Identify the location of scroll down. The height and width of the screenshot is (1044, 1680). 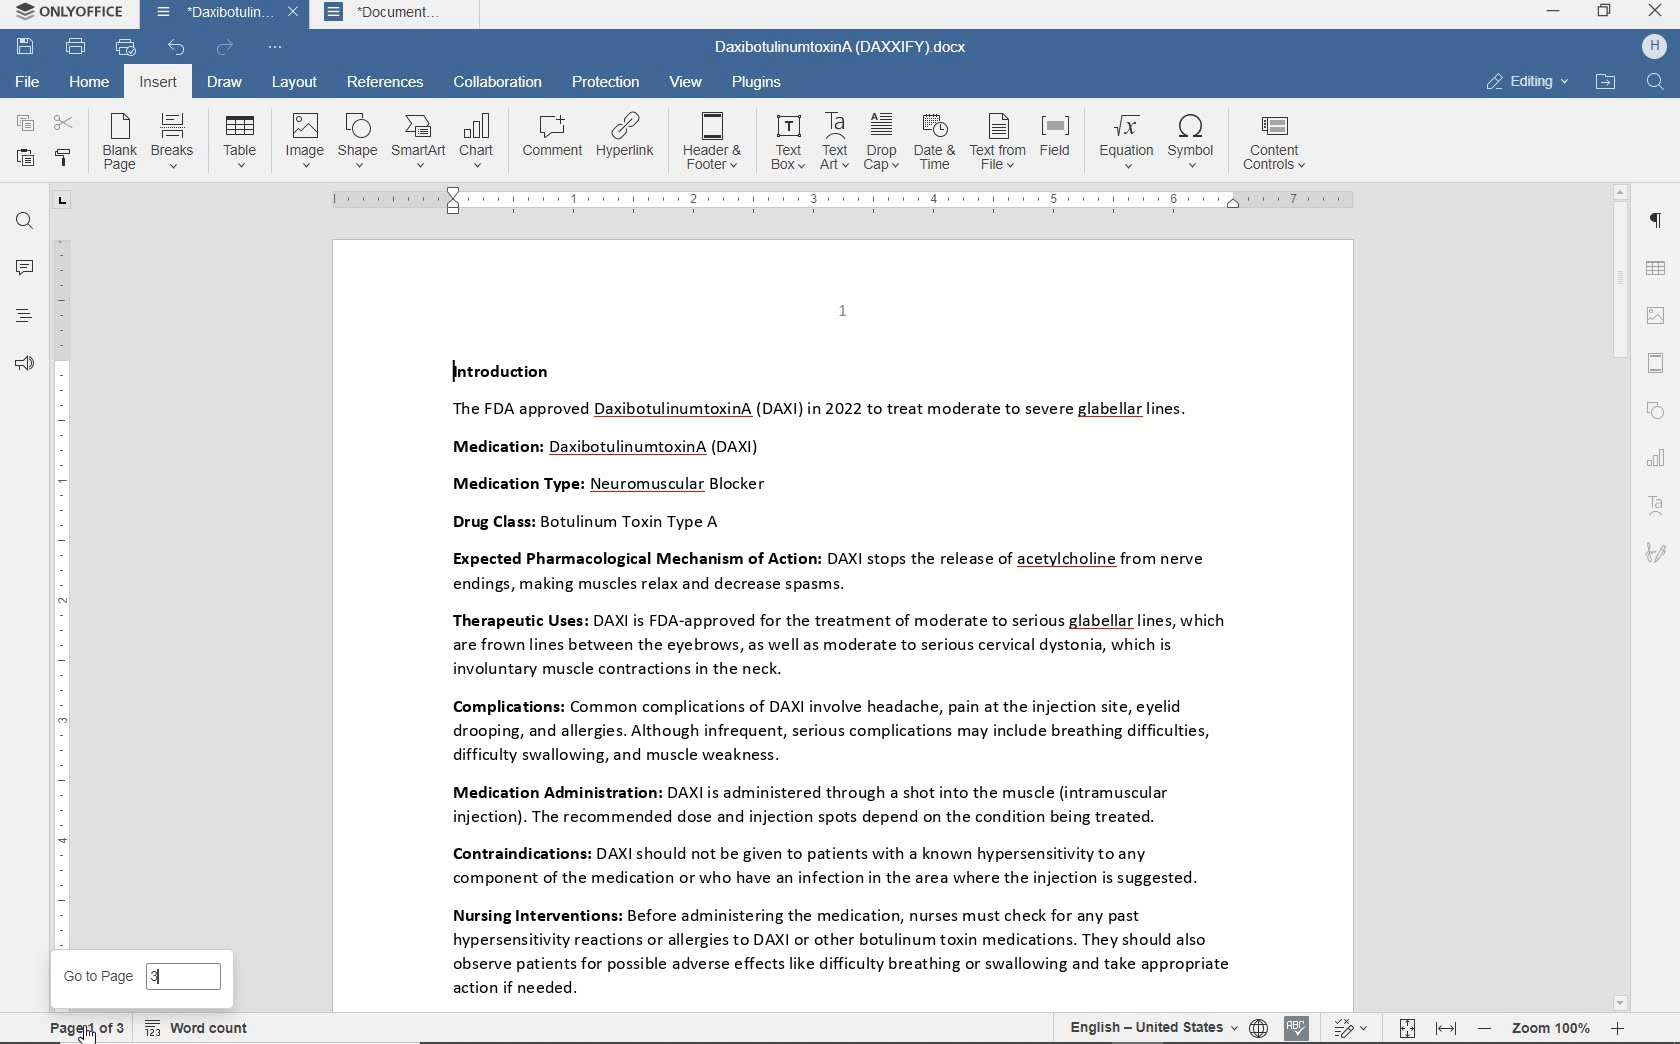
(1621, 1004).